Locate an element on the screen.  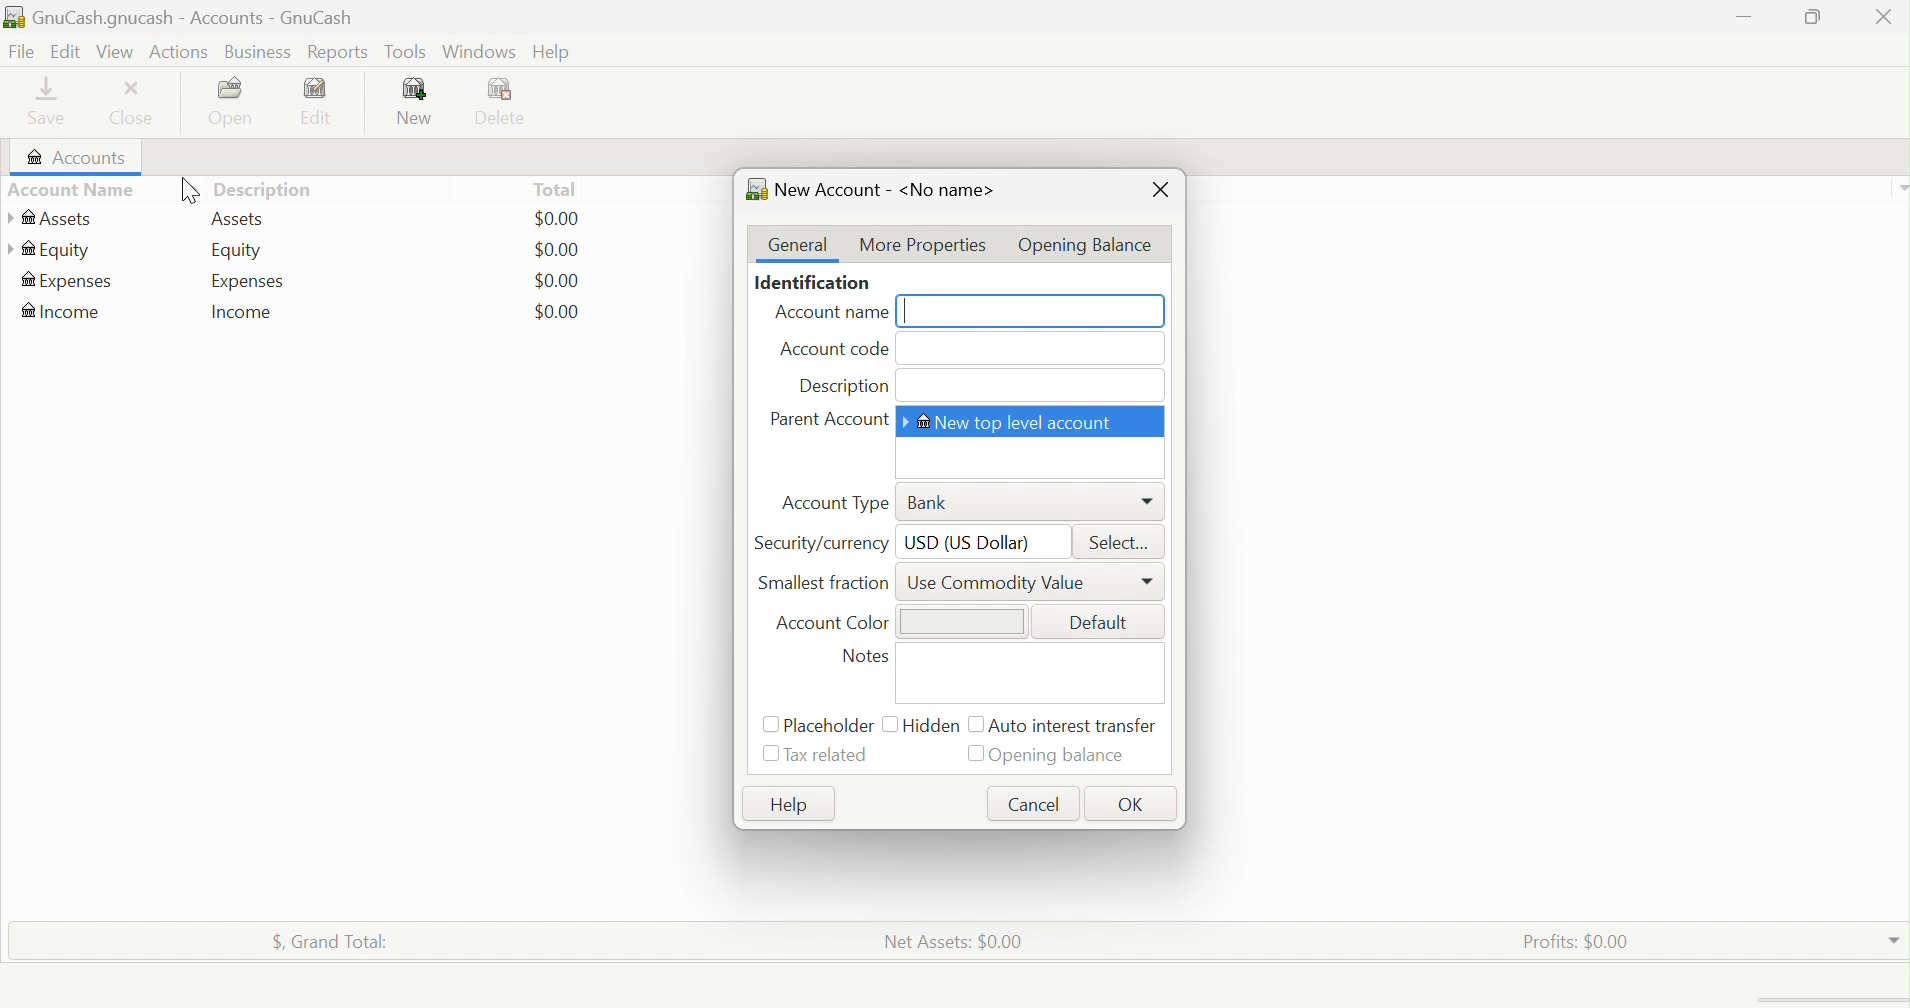
General is located at coordinates (799, 245).